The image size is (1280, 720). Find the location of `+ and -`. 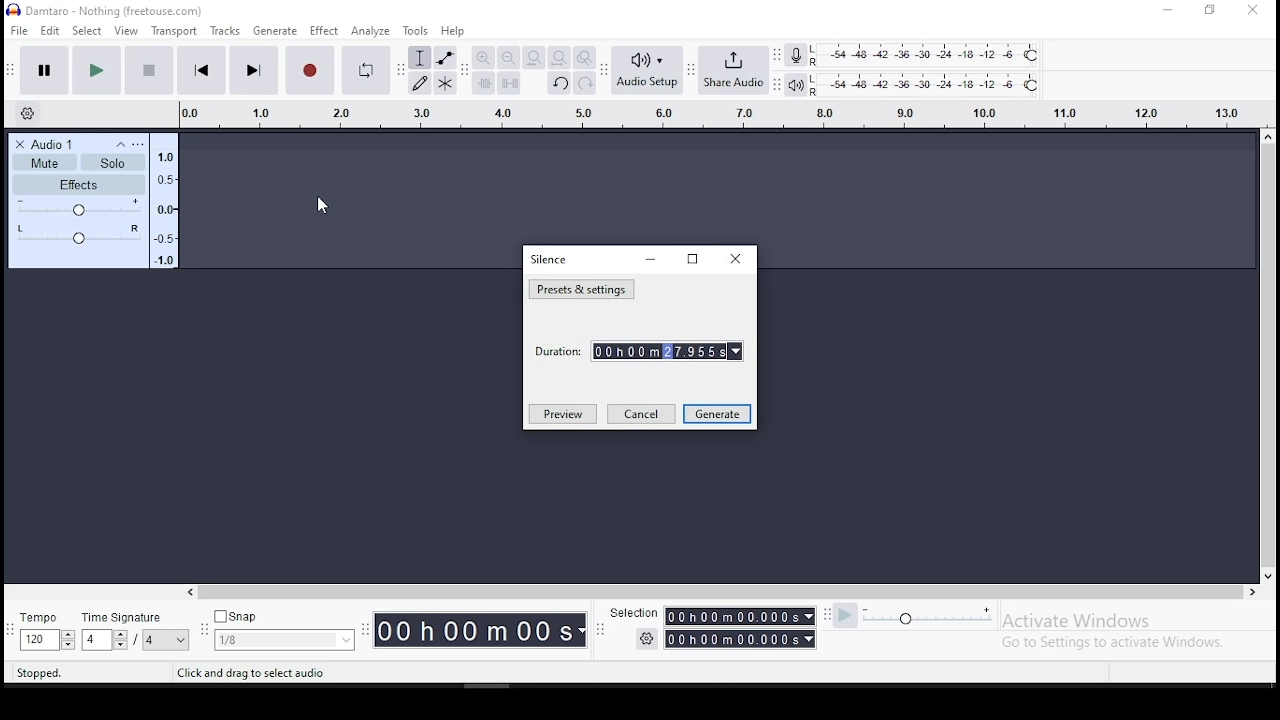

+ and - is located at coordinates (79, 208).